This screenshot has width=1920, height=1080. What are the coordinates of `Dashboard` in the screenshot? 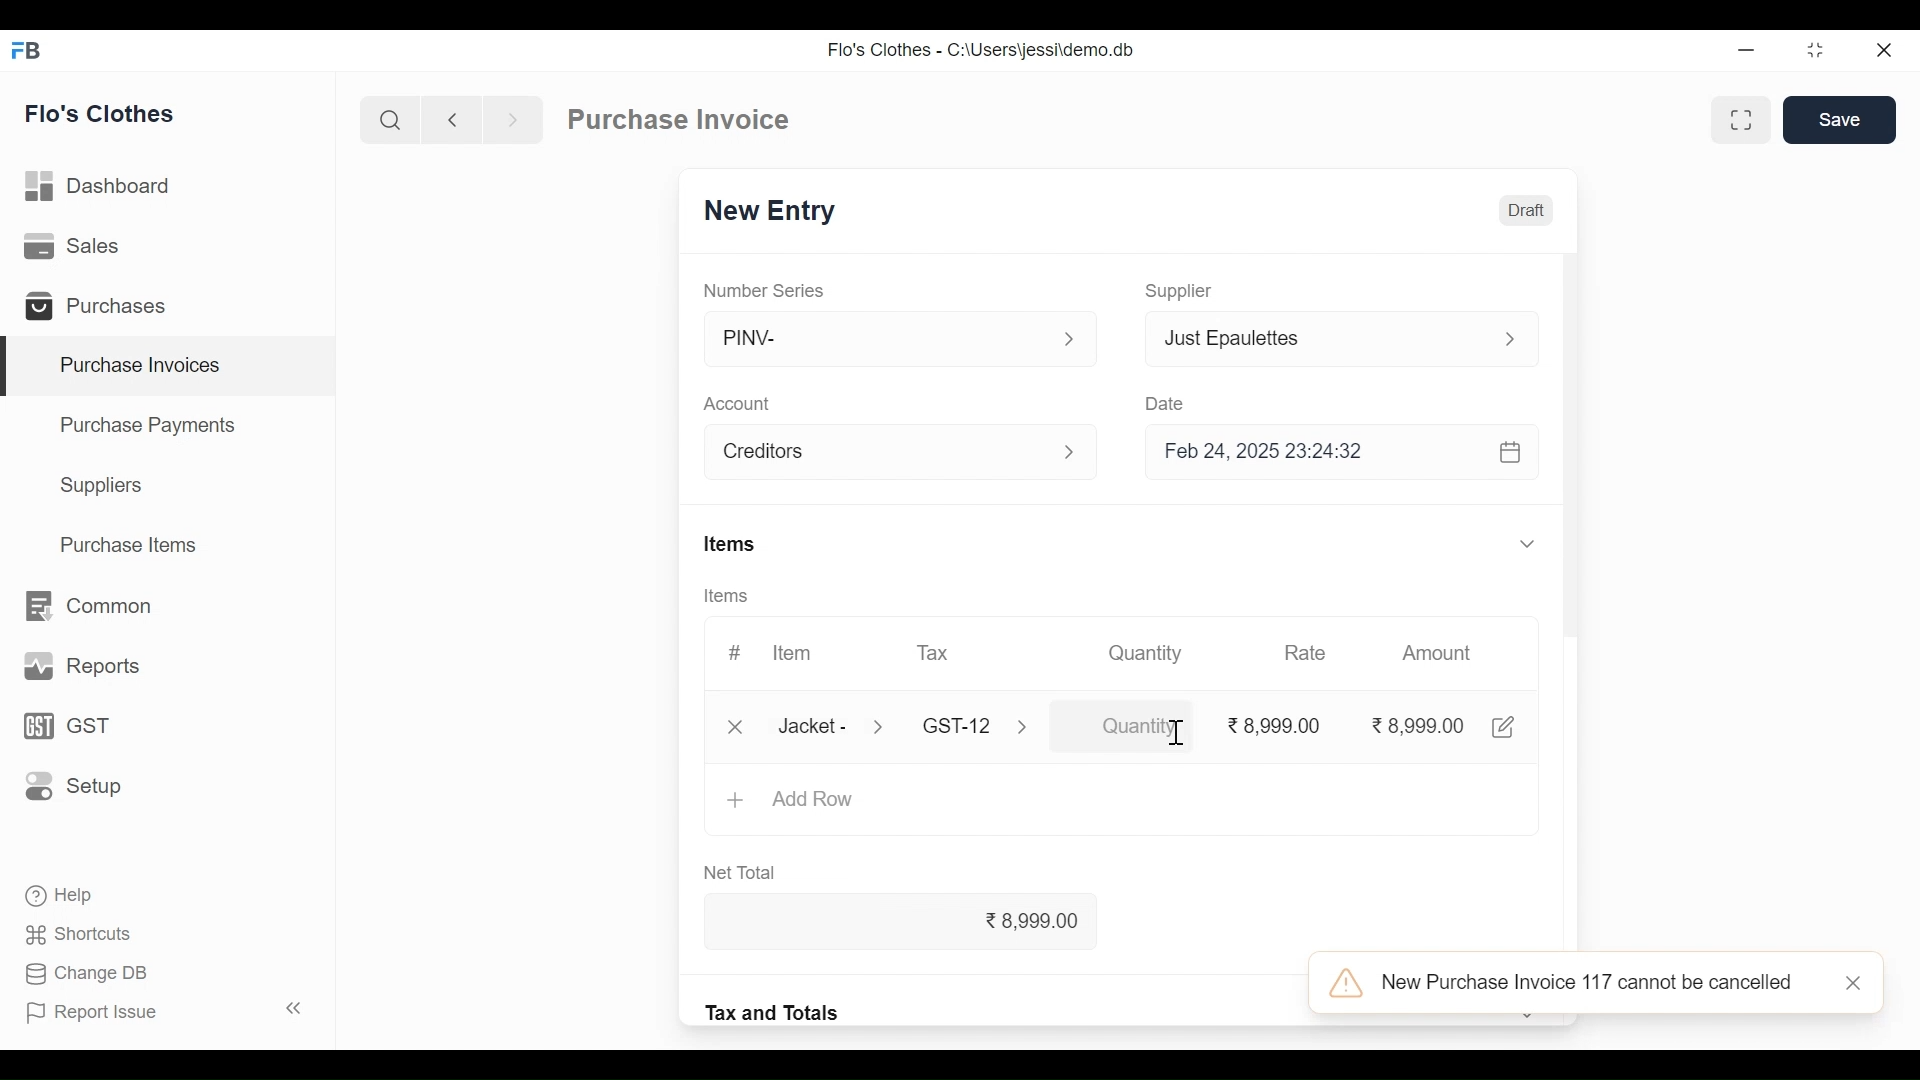 It's located at (108, 187).